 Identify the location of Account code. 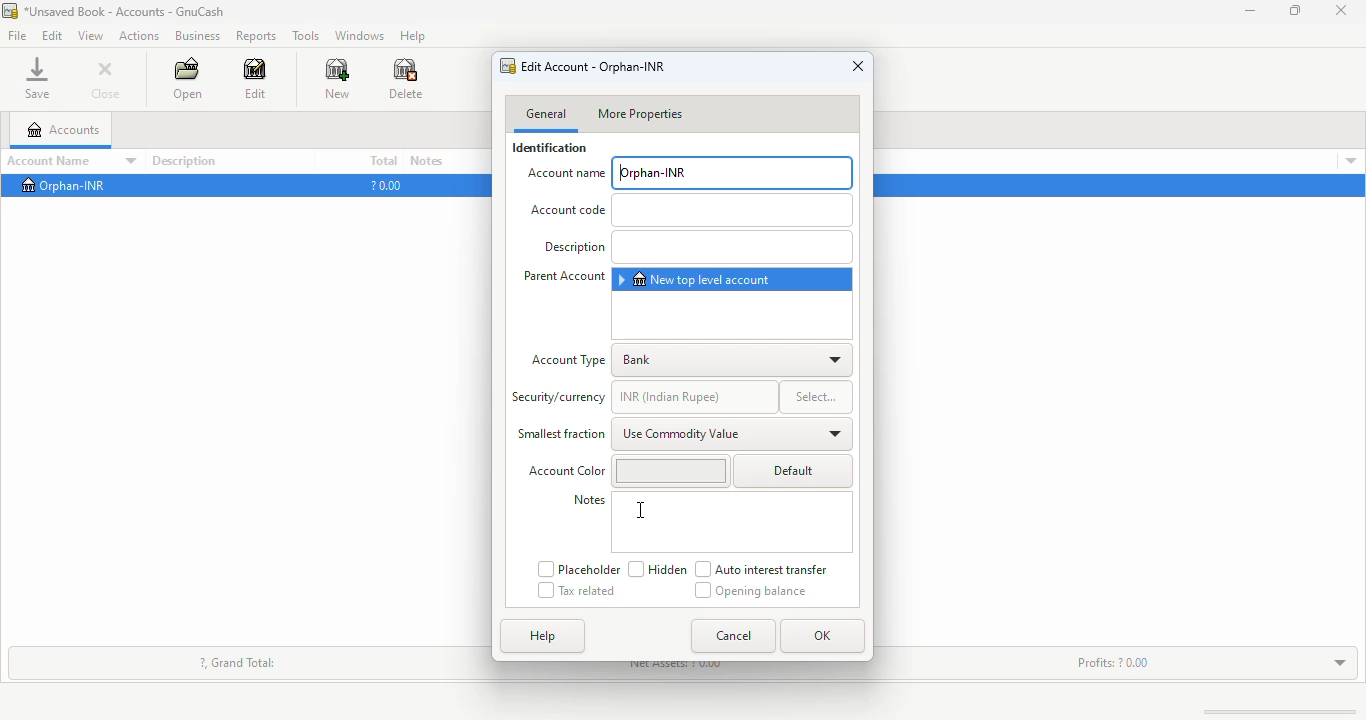
(562, 211).